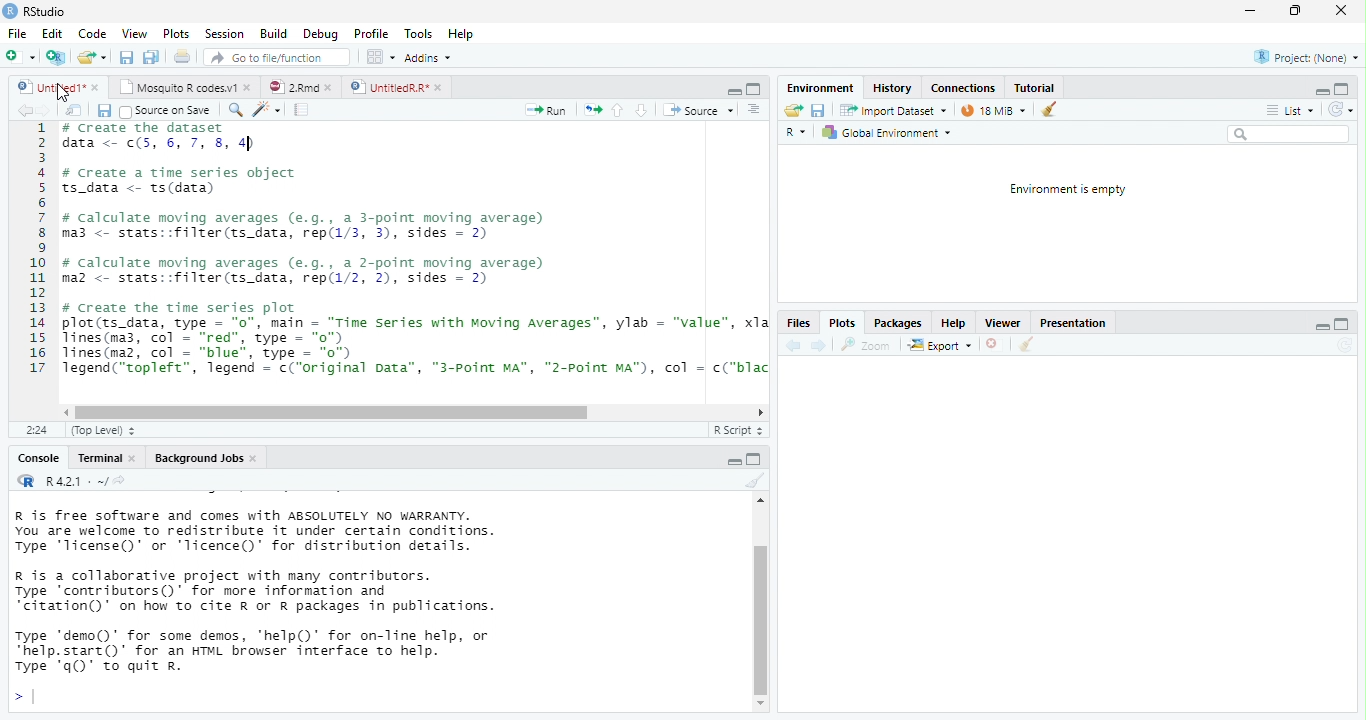  What do you see at coordinates (273, 34) in the screenshot?
I see `Build` at bounding box center [273, 34].